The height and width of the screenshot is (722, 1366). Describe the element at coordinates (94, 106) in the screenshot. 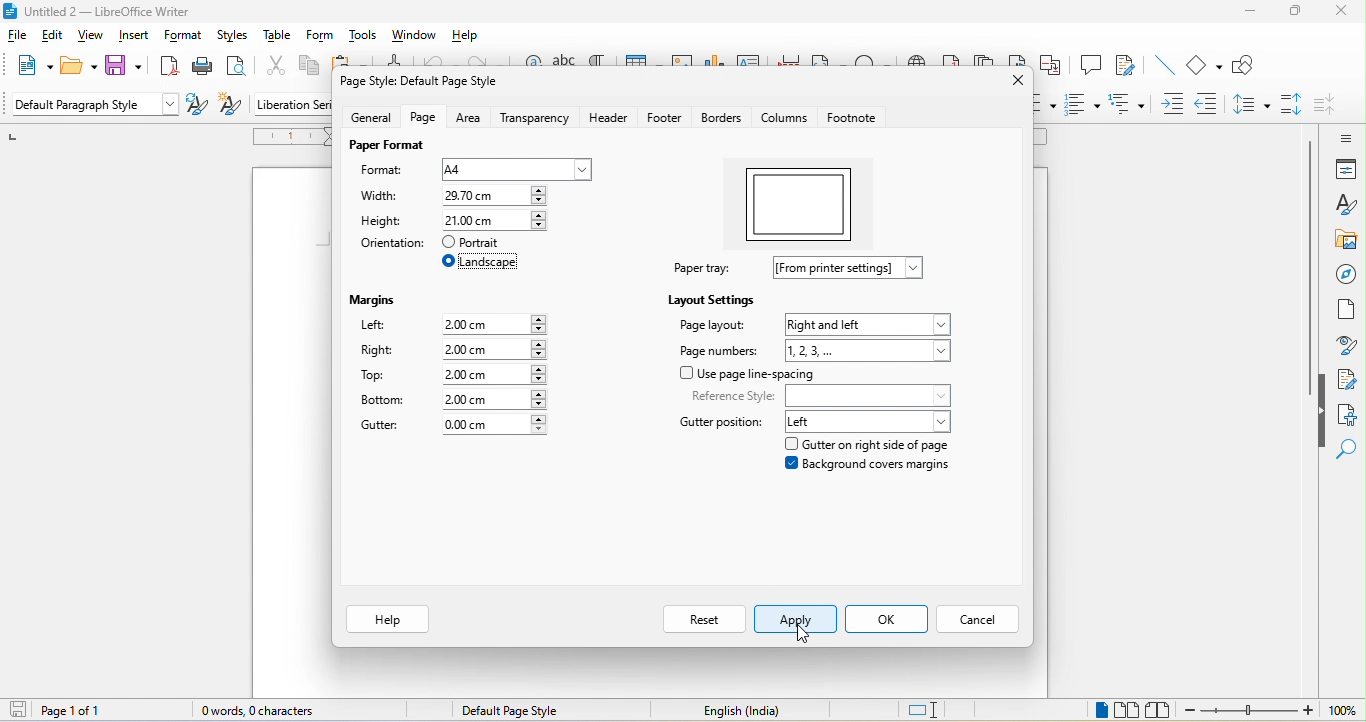

I see `Default  paragraph style` at that location.